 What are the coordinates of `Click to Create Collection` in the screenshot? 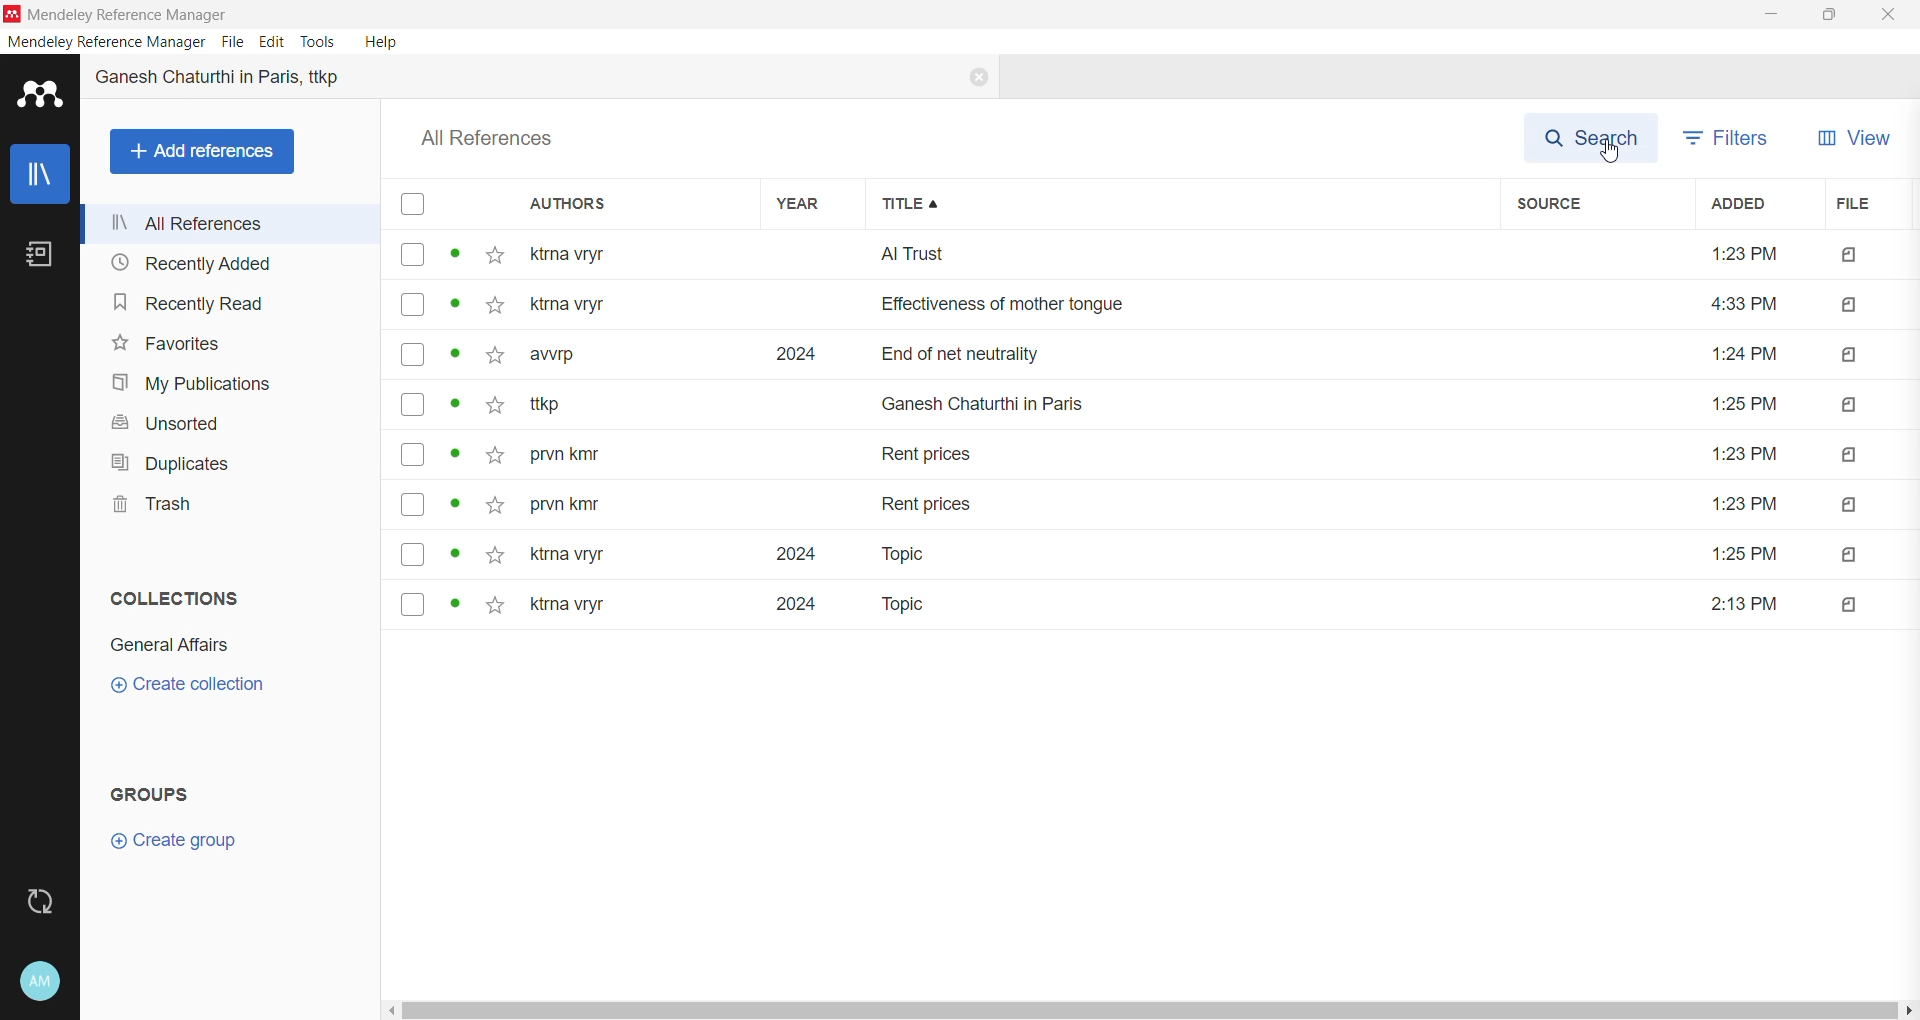 It's located at (188, 686).